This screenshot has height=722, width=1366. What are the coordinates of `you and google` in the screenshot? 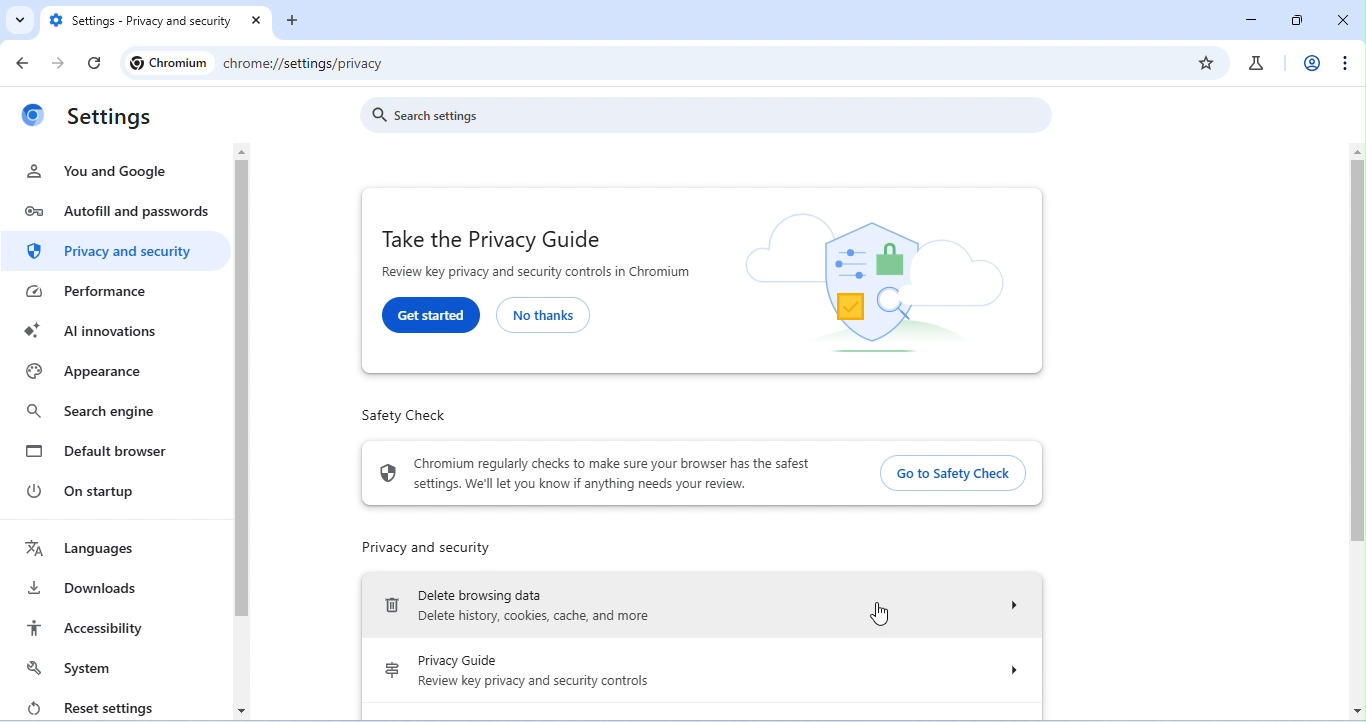 It's located at (99, 171).